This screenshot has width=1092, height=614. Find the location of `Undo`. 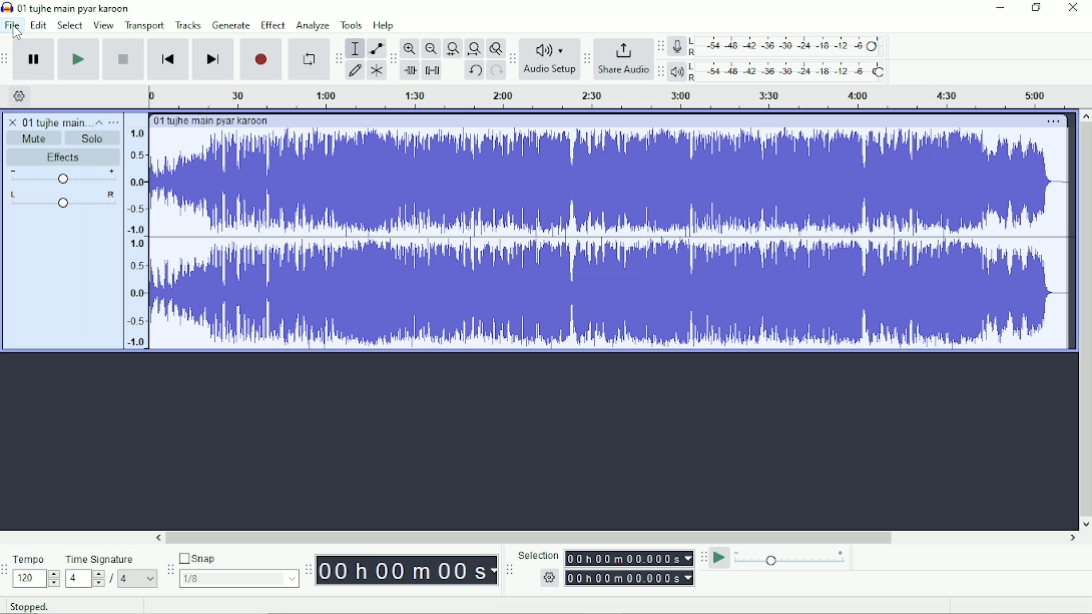

Undo is located at coordinates (475, 71).